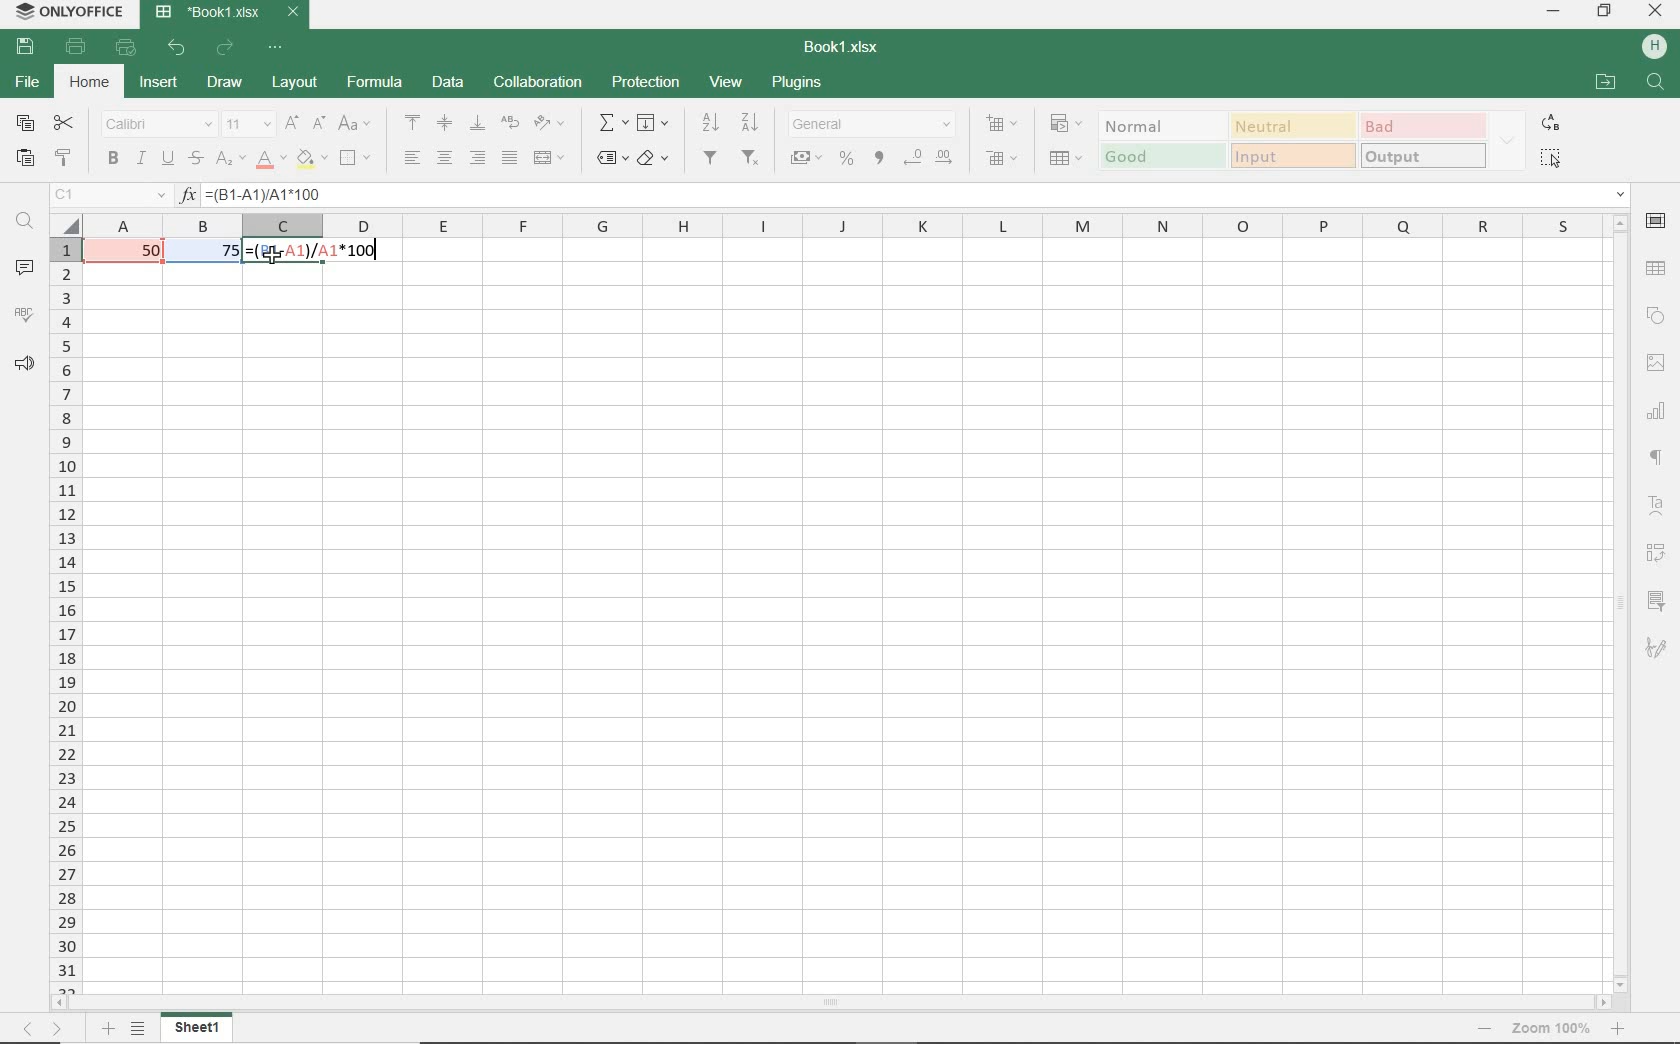 The height and width of the screenshot is (1044, 1680). Describe the element at coordinates (65, 124) in the screenshot. I see `cut` at that location.